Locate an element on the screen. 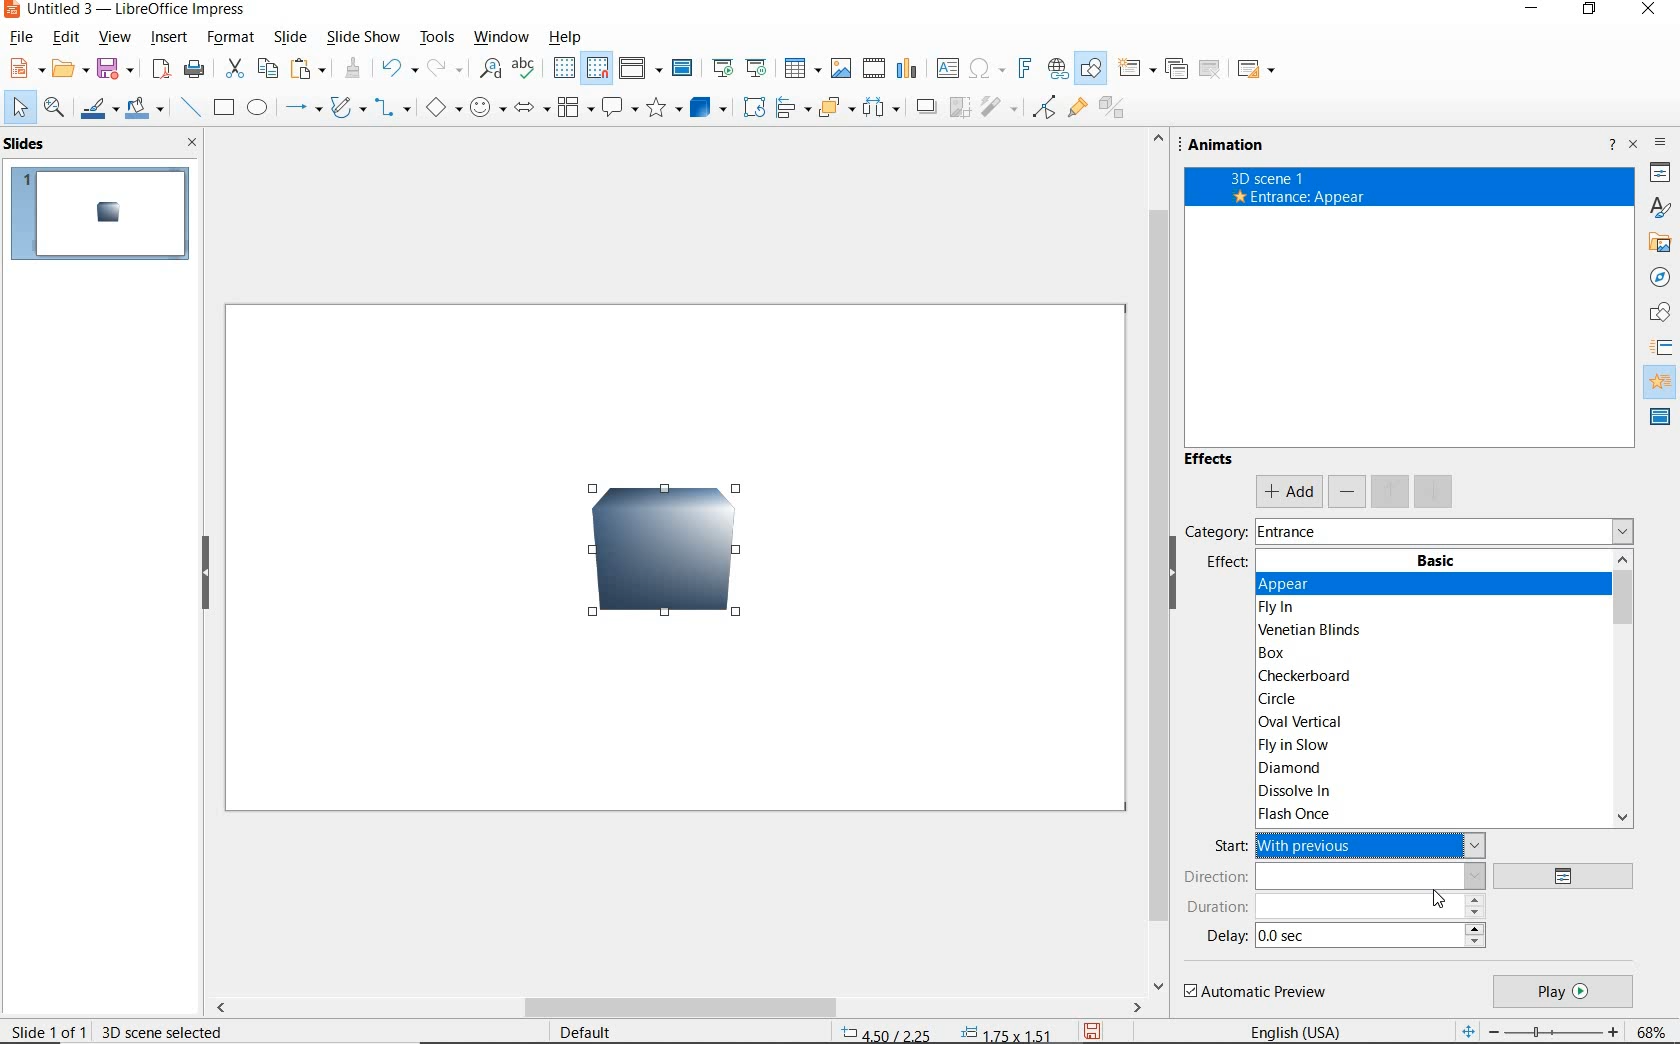 The width and height of the screenshot is (1680, 1044). select is located at coordinates (17, 107).